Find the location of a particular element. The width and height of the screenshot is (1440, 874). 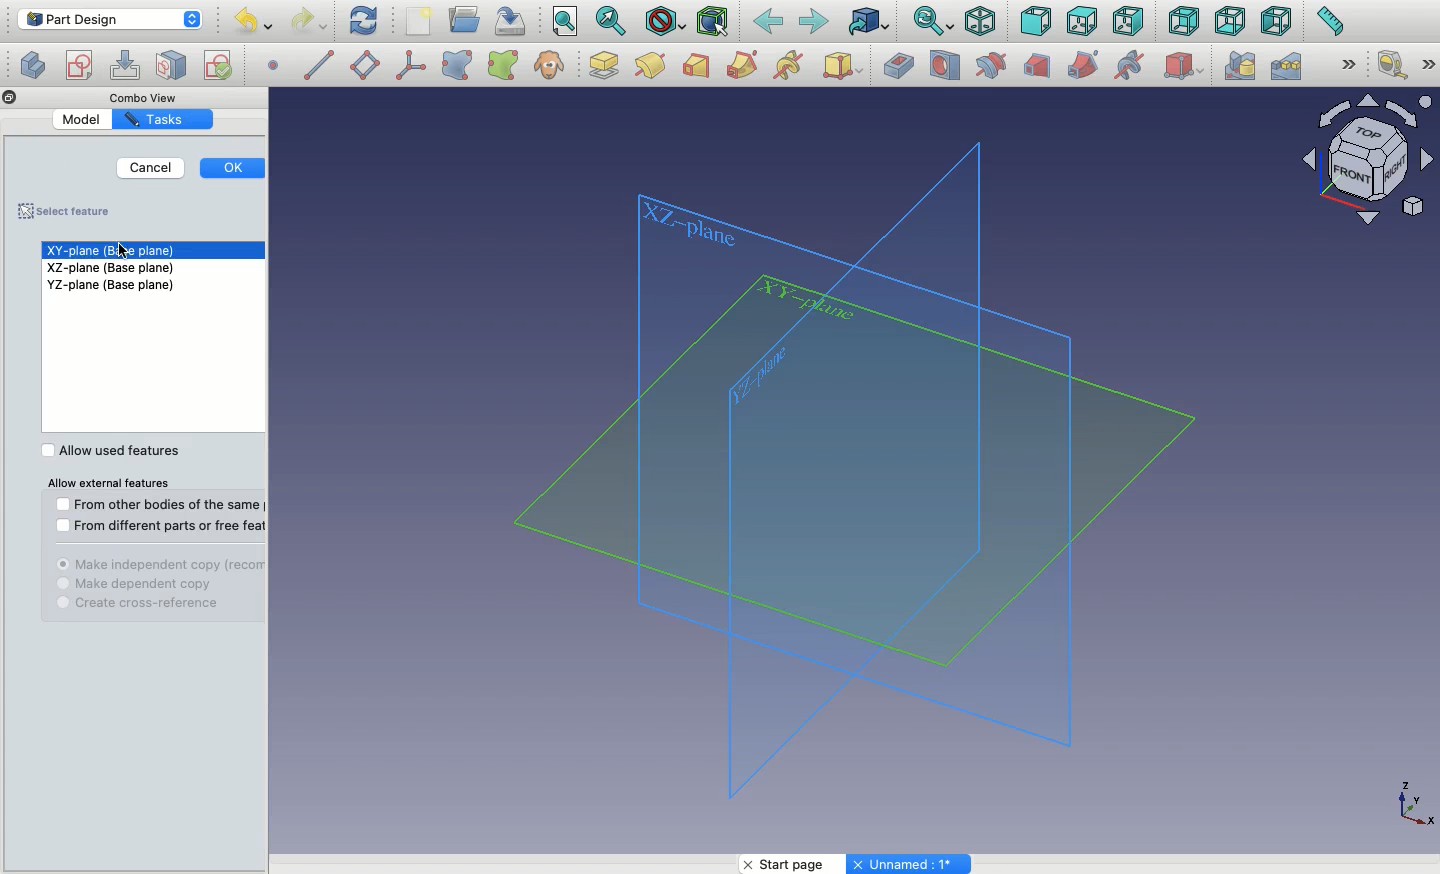

Map sketch to face is located at coordinates (172, 66).